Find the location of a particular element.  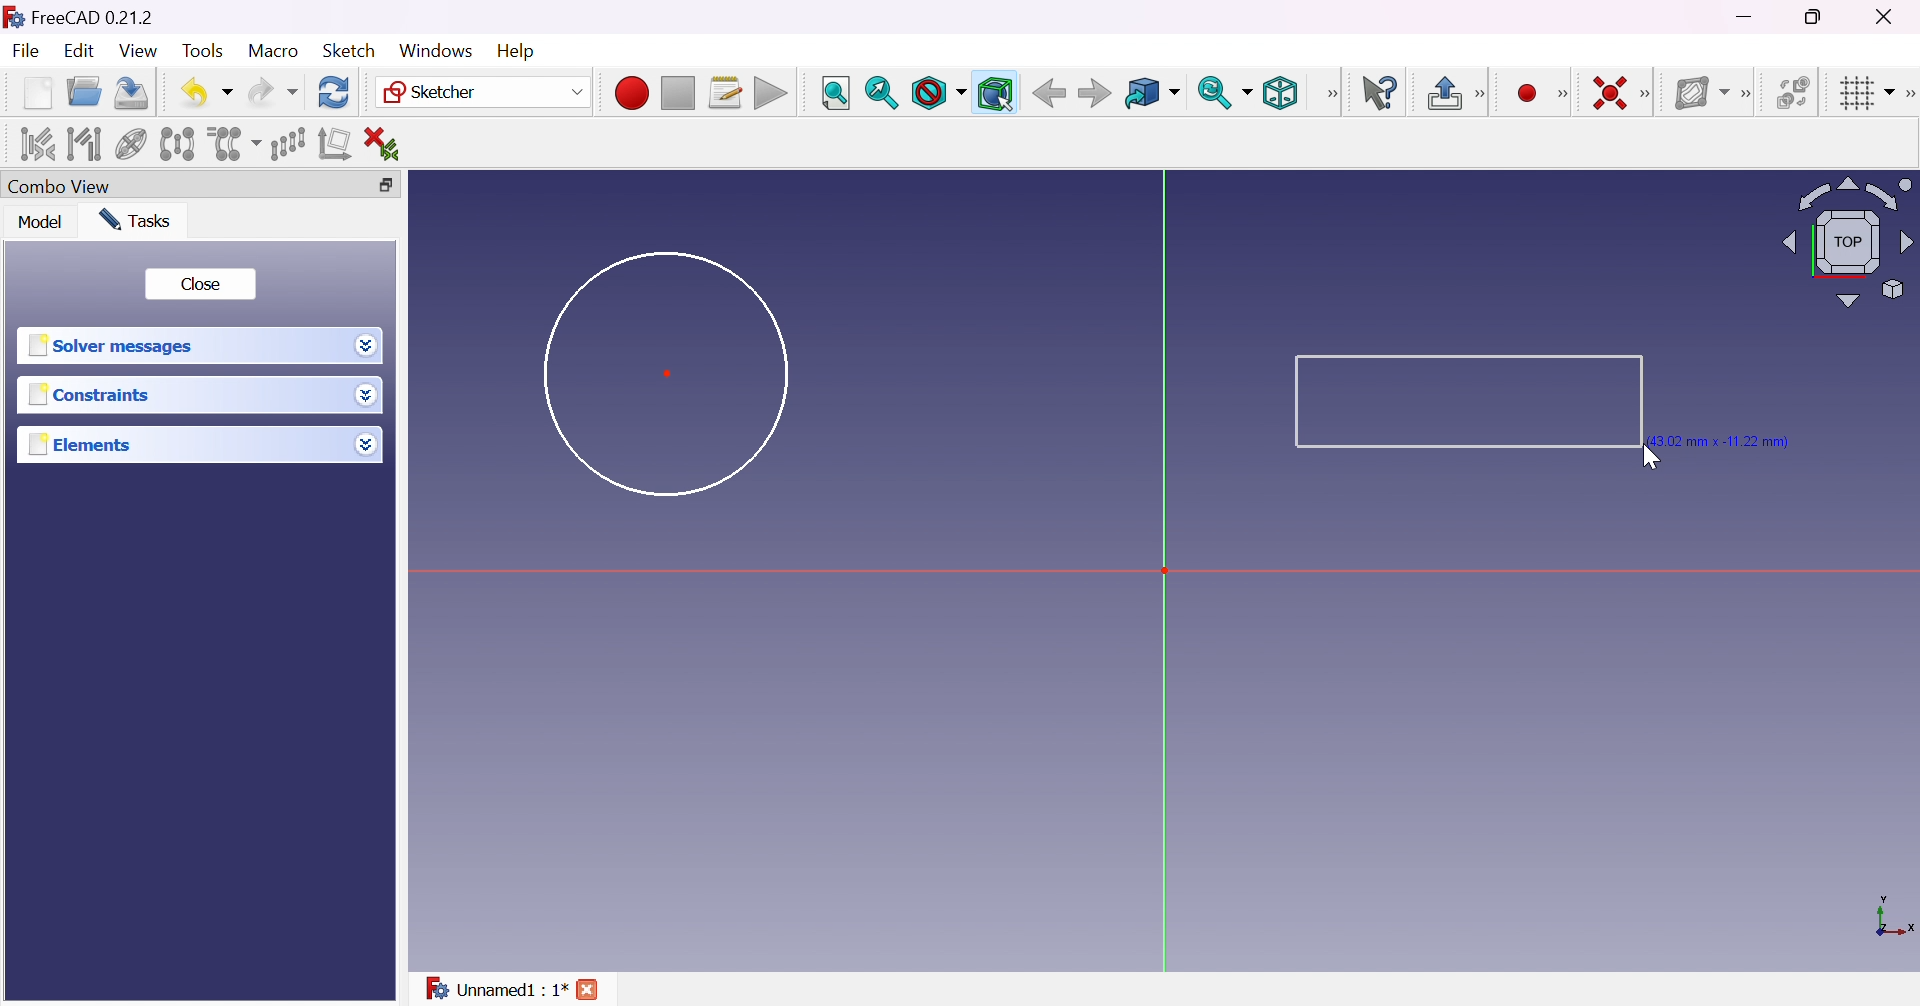

What's this? is located at coordinates (1382, 93).